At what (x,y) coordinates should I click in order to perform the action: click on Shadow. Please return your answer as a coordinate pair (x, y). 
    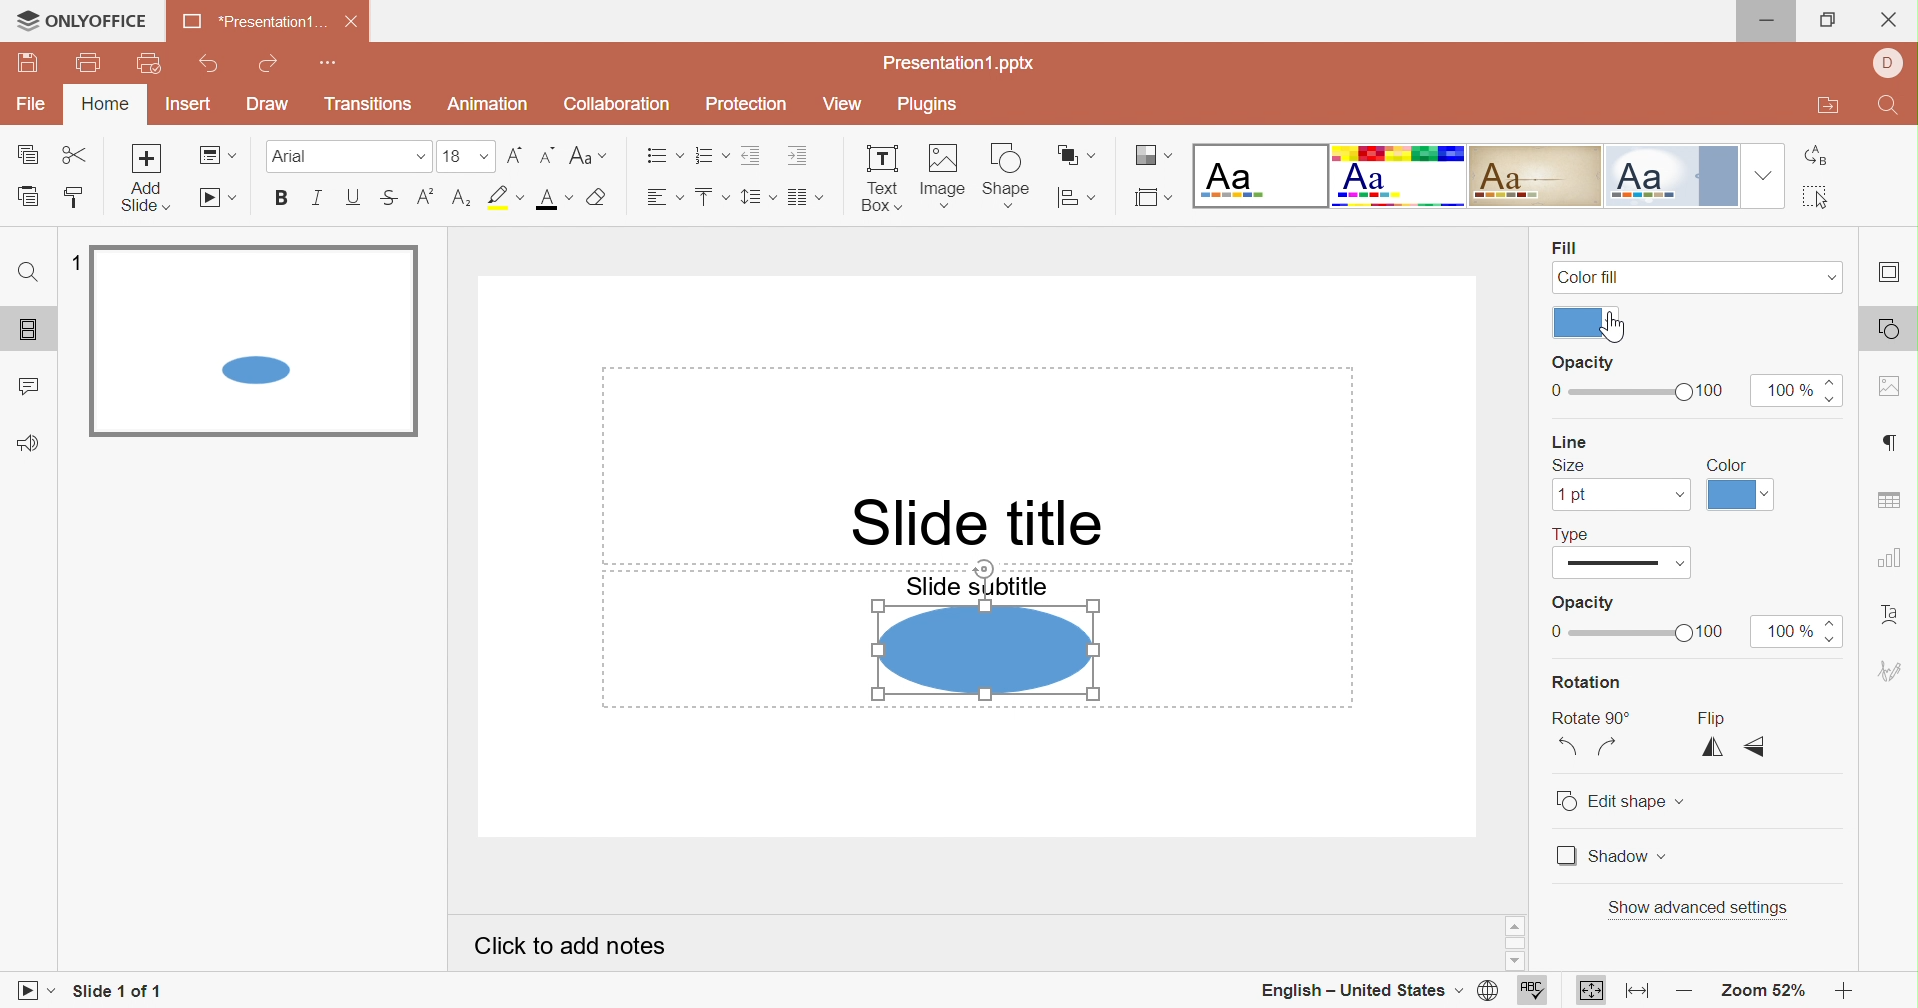
    Looking at the image, I should click on (1612, 856).